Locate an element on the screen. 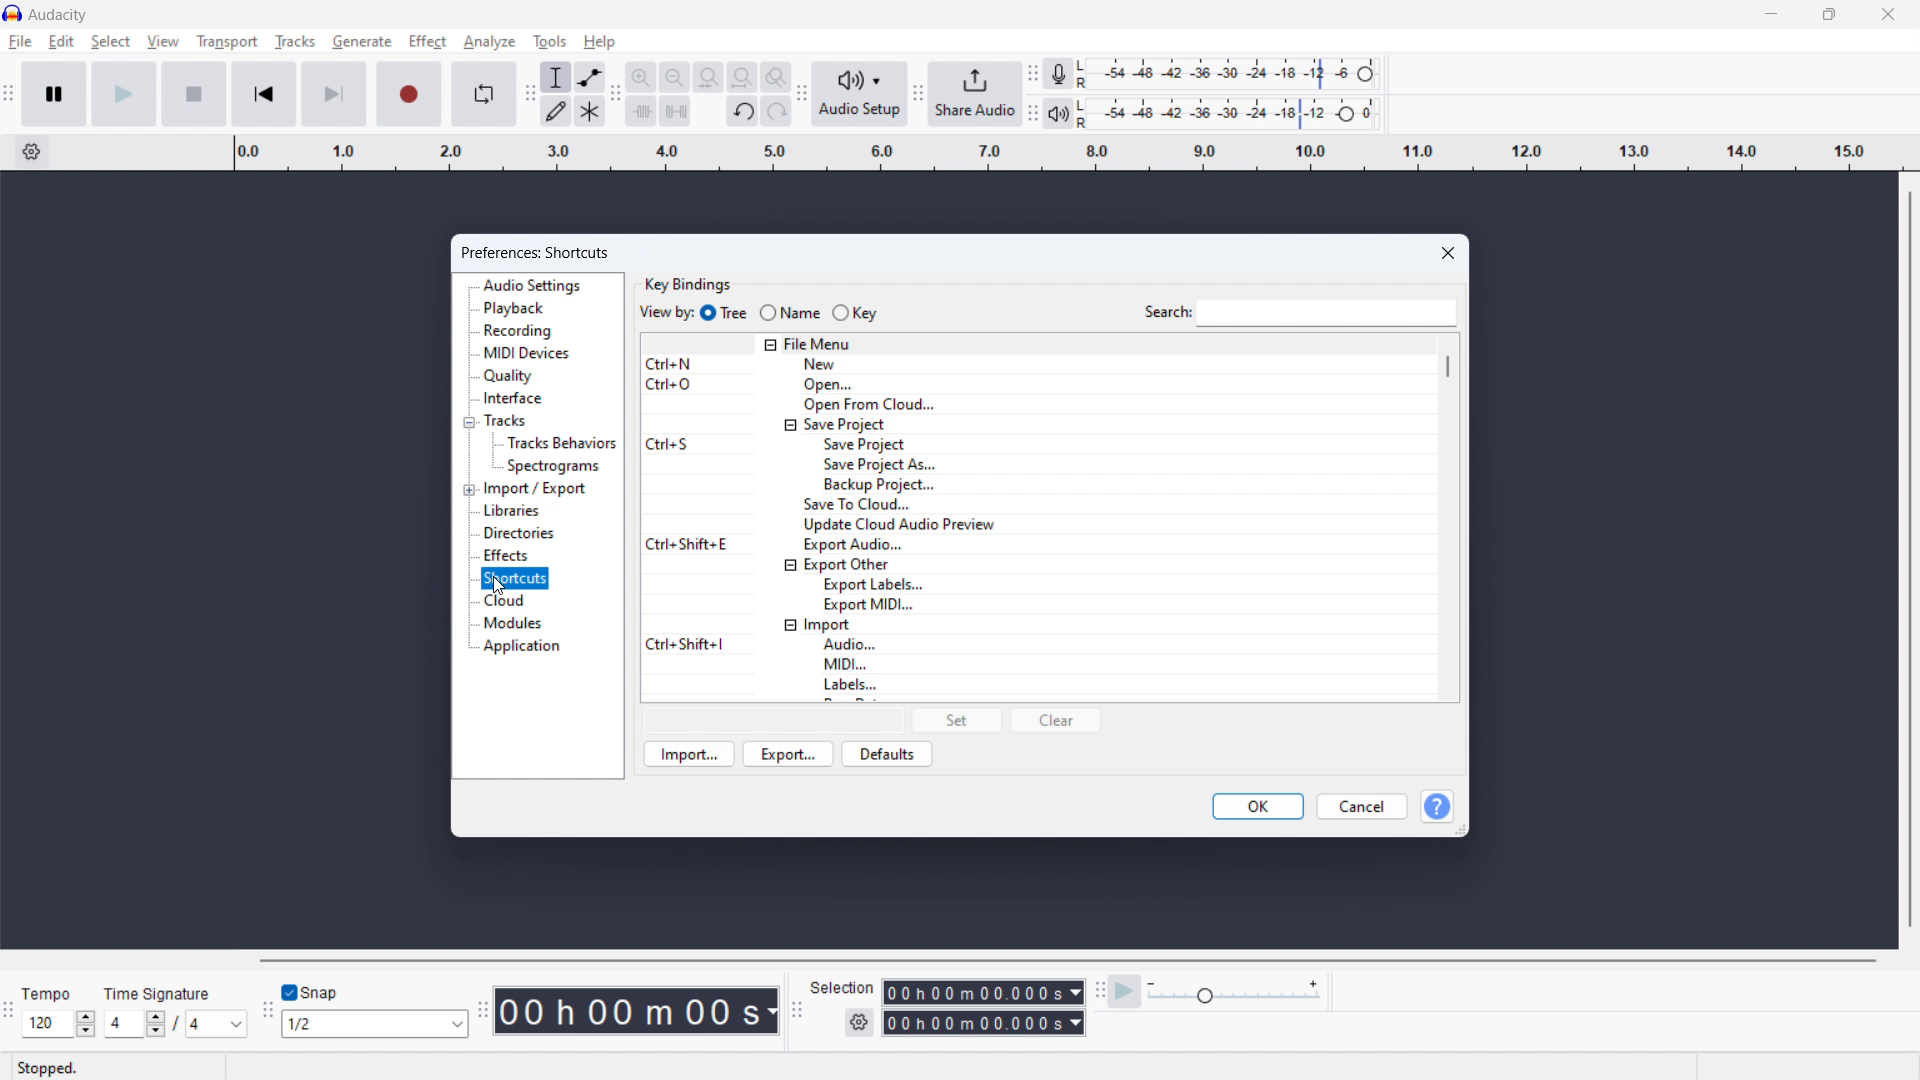  edit is located at coordinates (62, 41).